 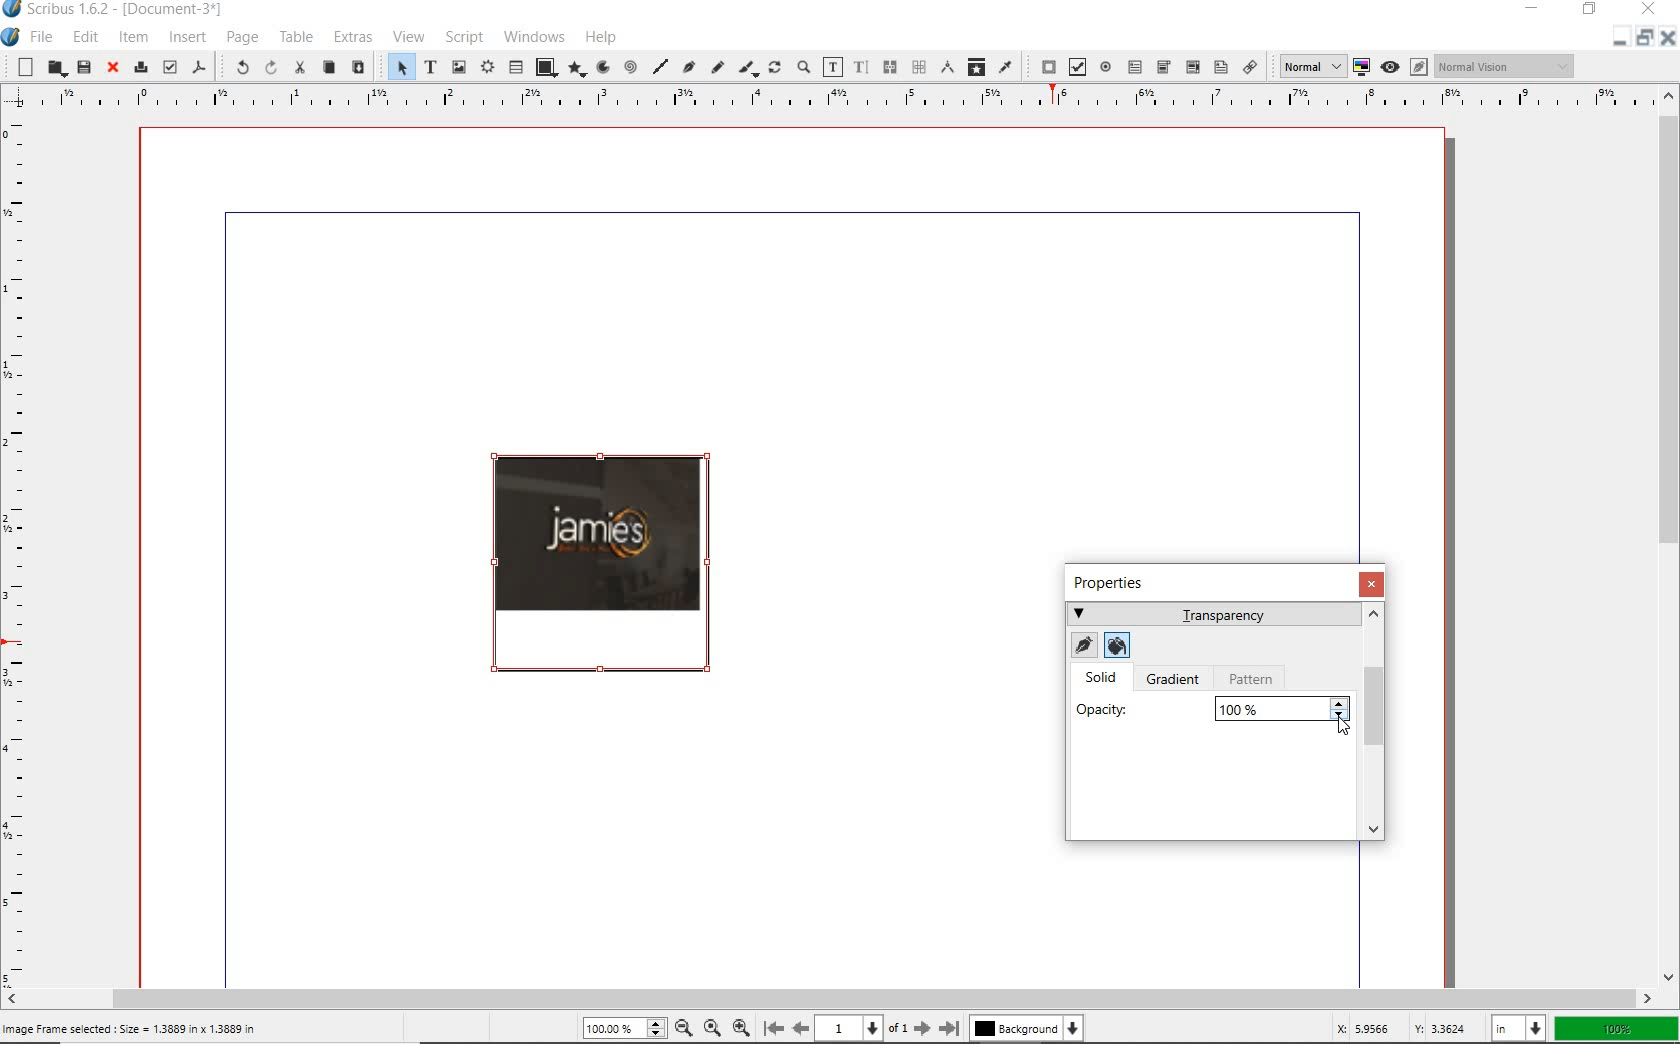 I want to click on WINDOWS, so click(x=534, y=37).